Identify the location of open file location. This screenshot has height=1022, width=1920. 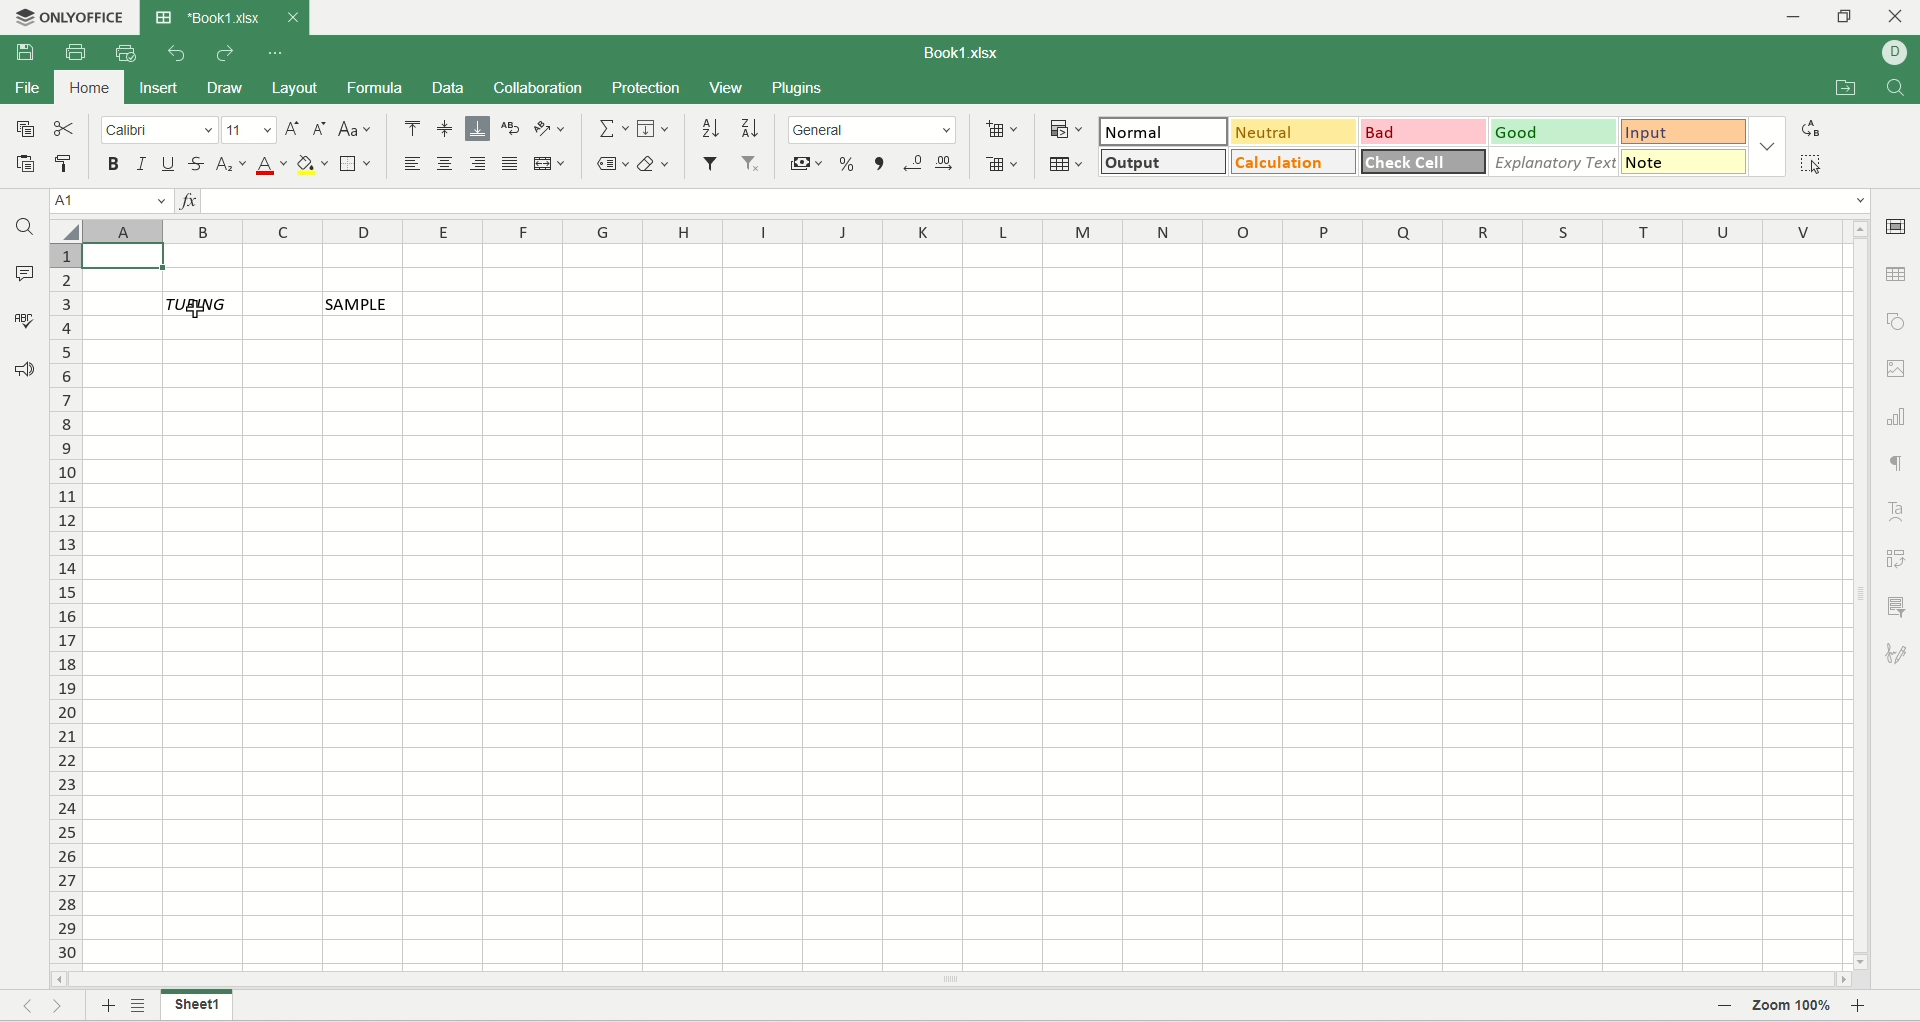
(1843, 88).